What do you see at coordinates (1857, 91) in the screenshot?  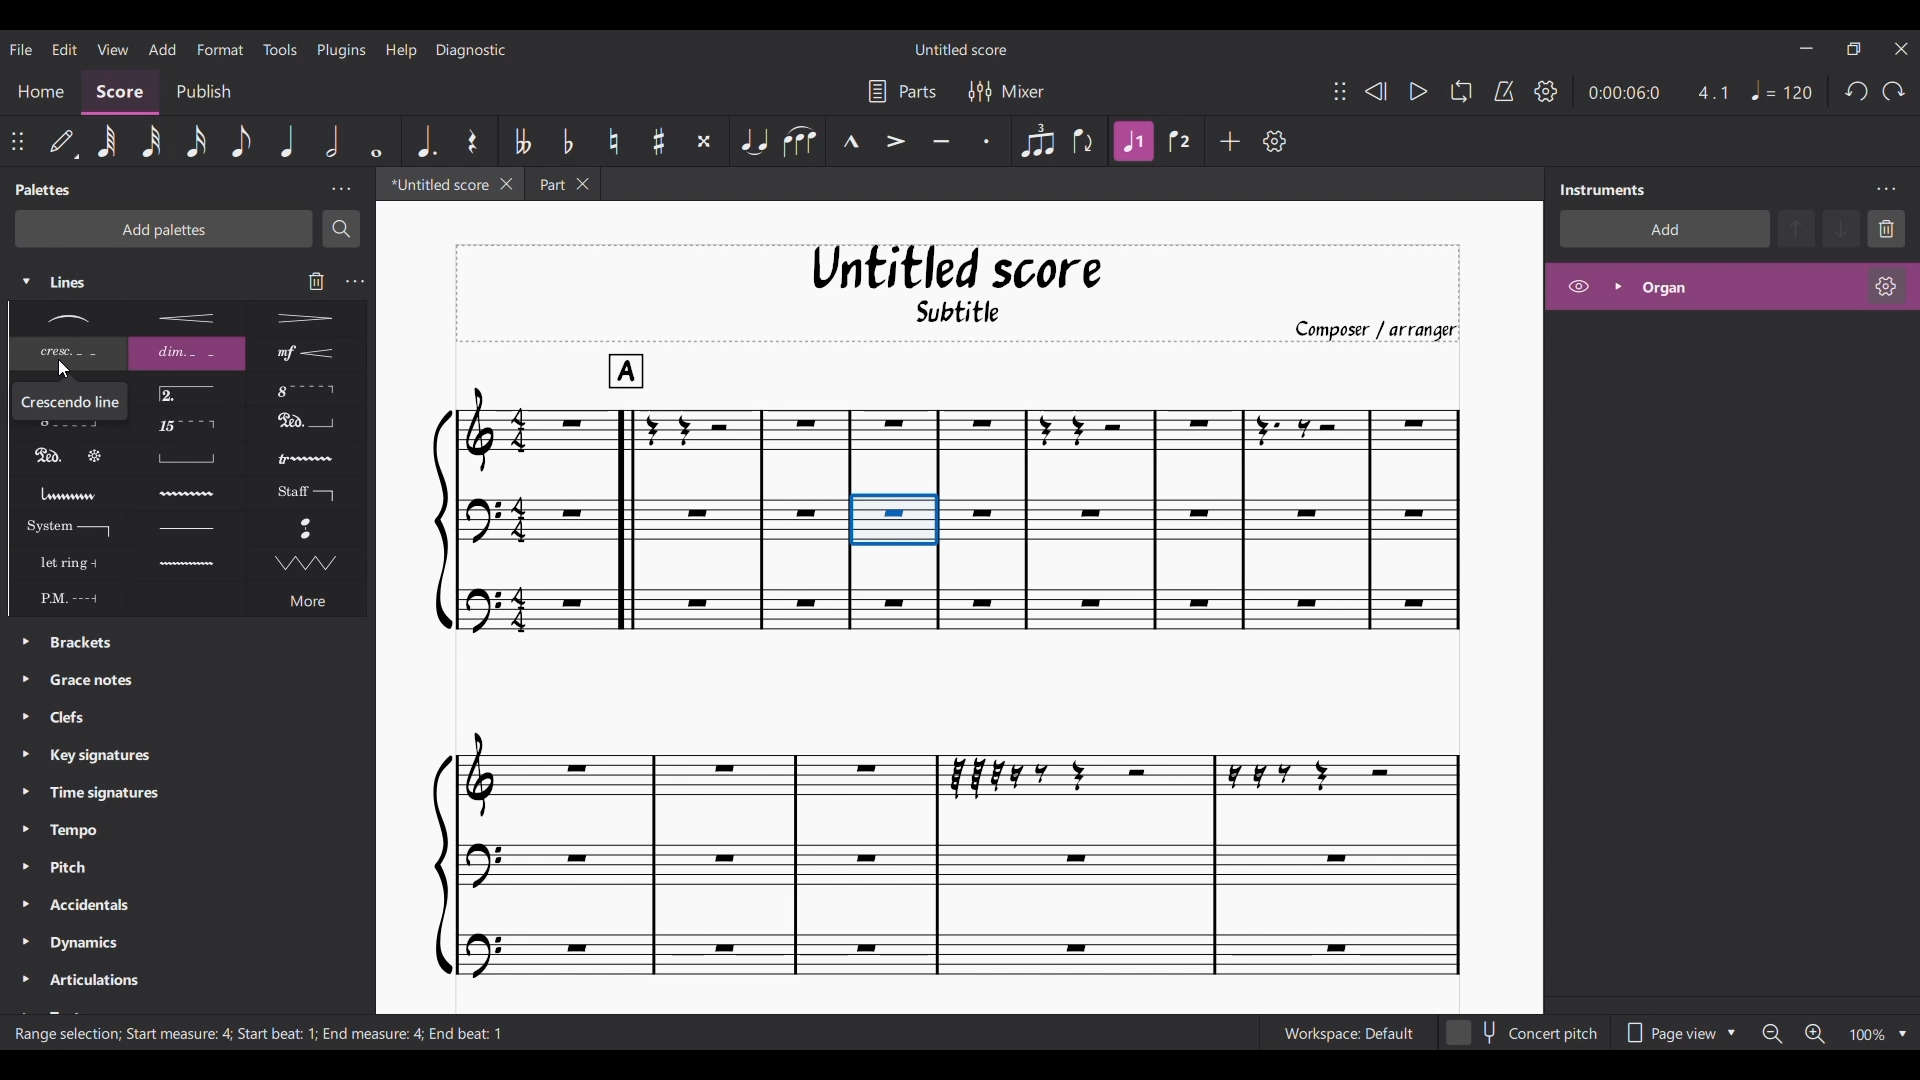 I see `Undo` at bounding box center [1857, 91].